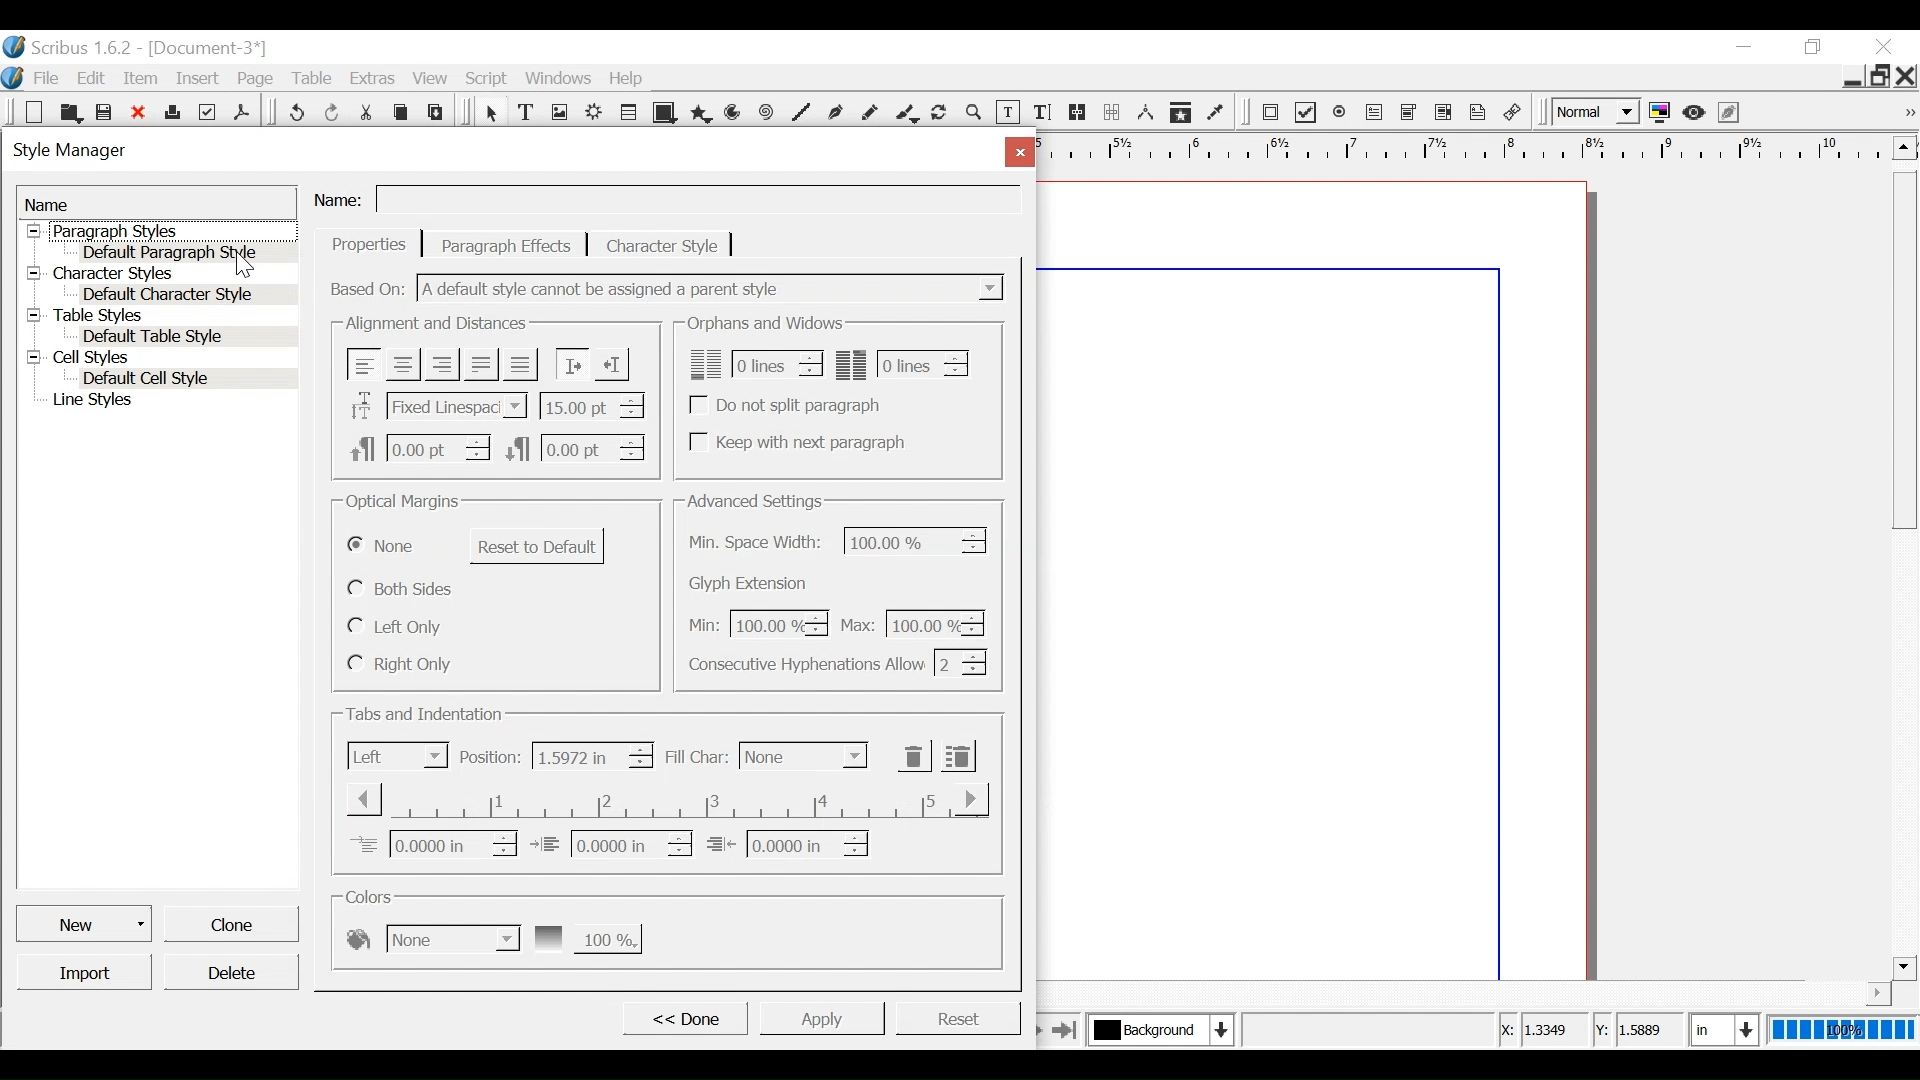 The height and width of the screenshot is (1080, 1920). Describe the element at coordinates (917, 540) in the screenshot. I see `Expressed as a percentage of the white space` at that location.